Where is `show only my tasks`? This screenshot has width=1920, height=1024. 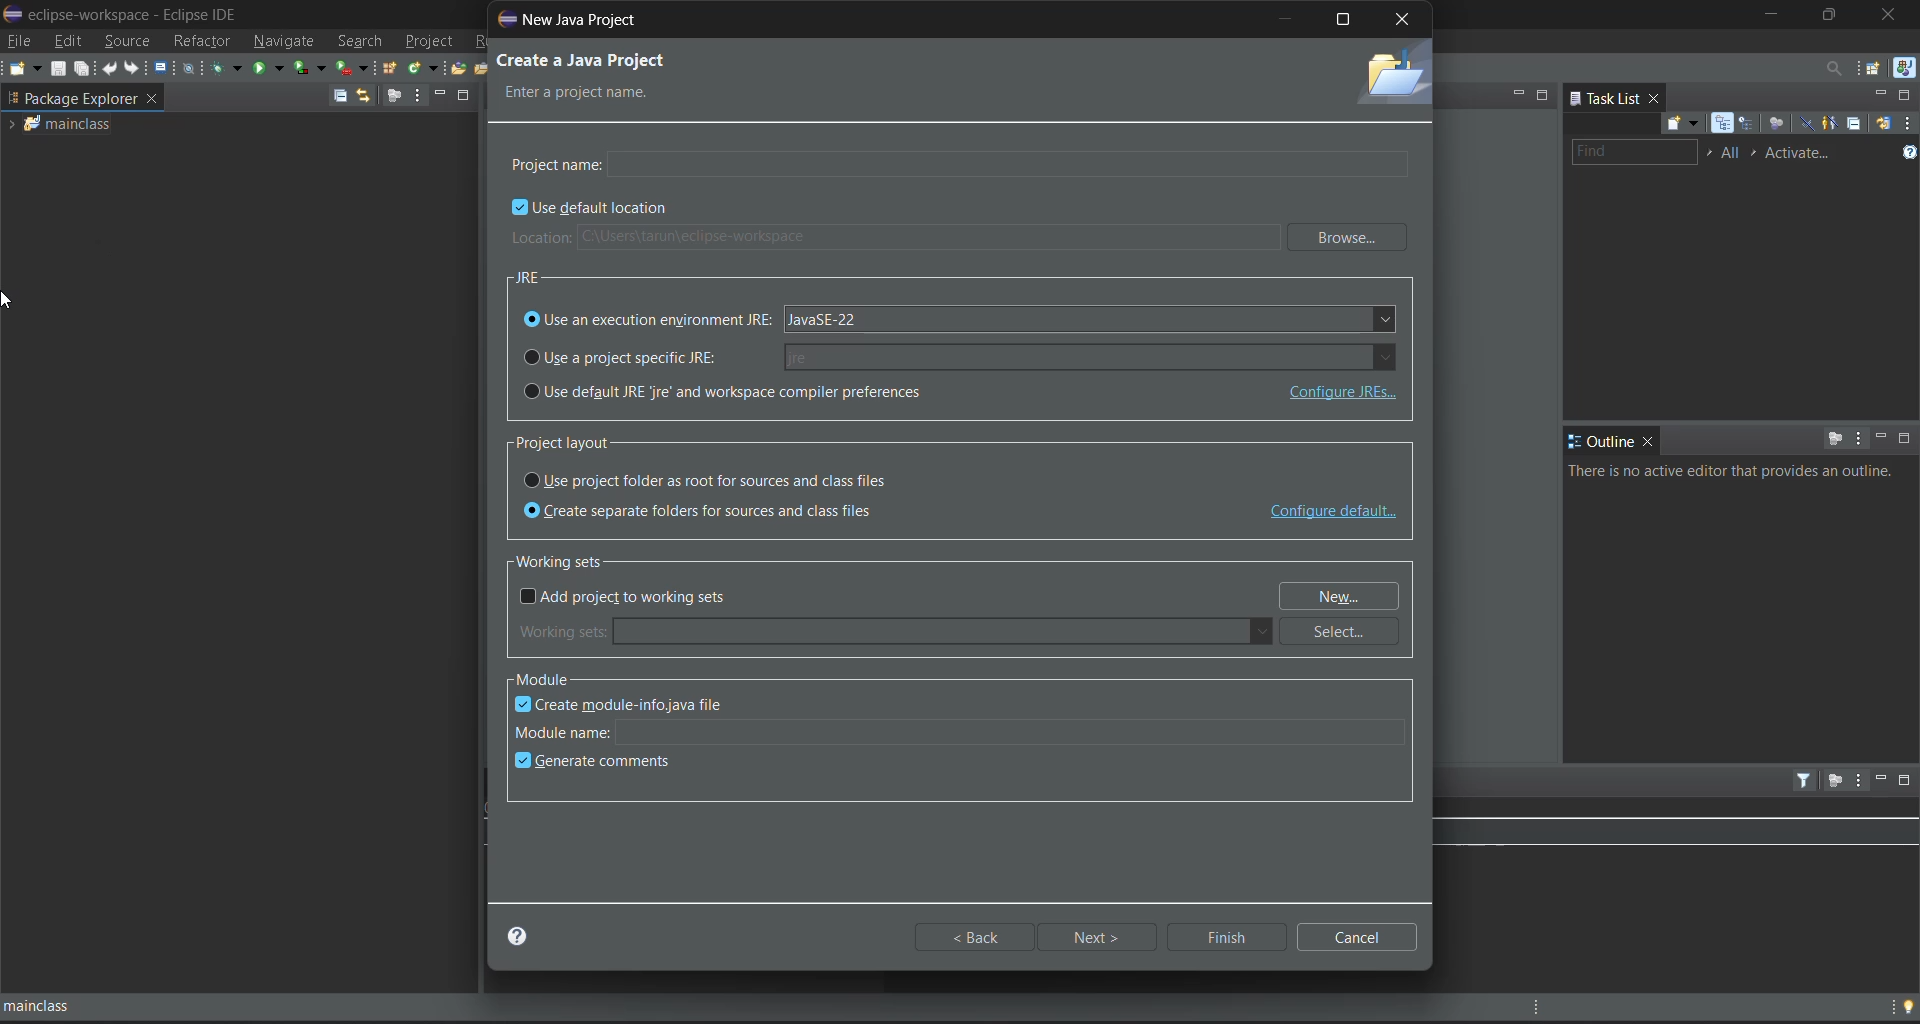
show only my tasks is located at coordinates (1833, 123).